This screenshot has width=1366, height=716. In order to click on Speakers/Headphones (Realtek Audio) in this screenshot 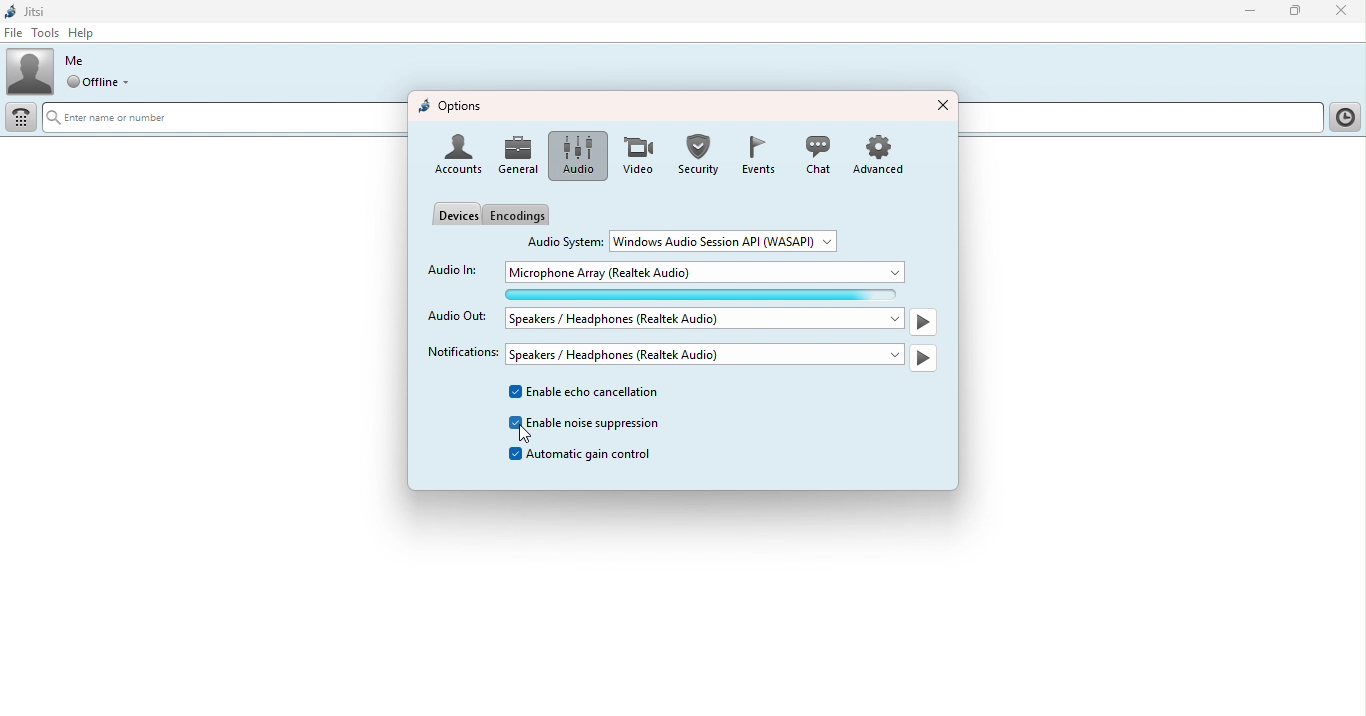, I will do `click(705, 354)`.